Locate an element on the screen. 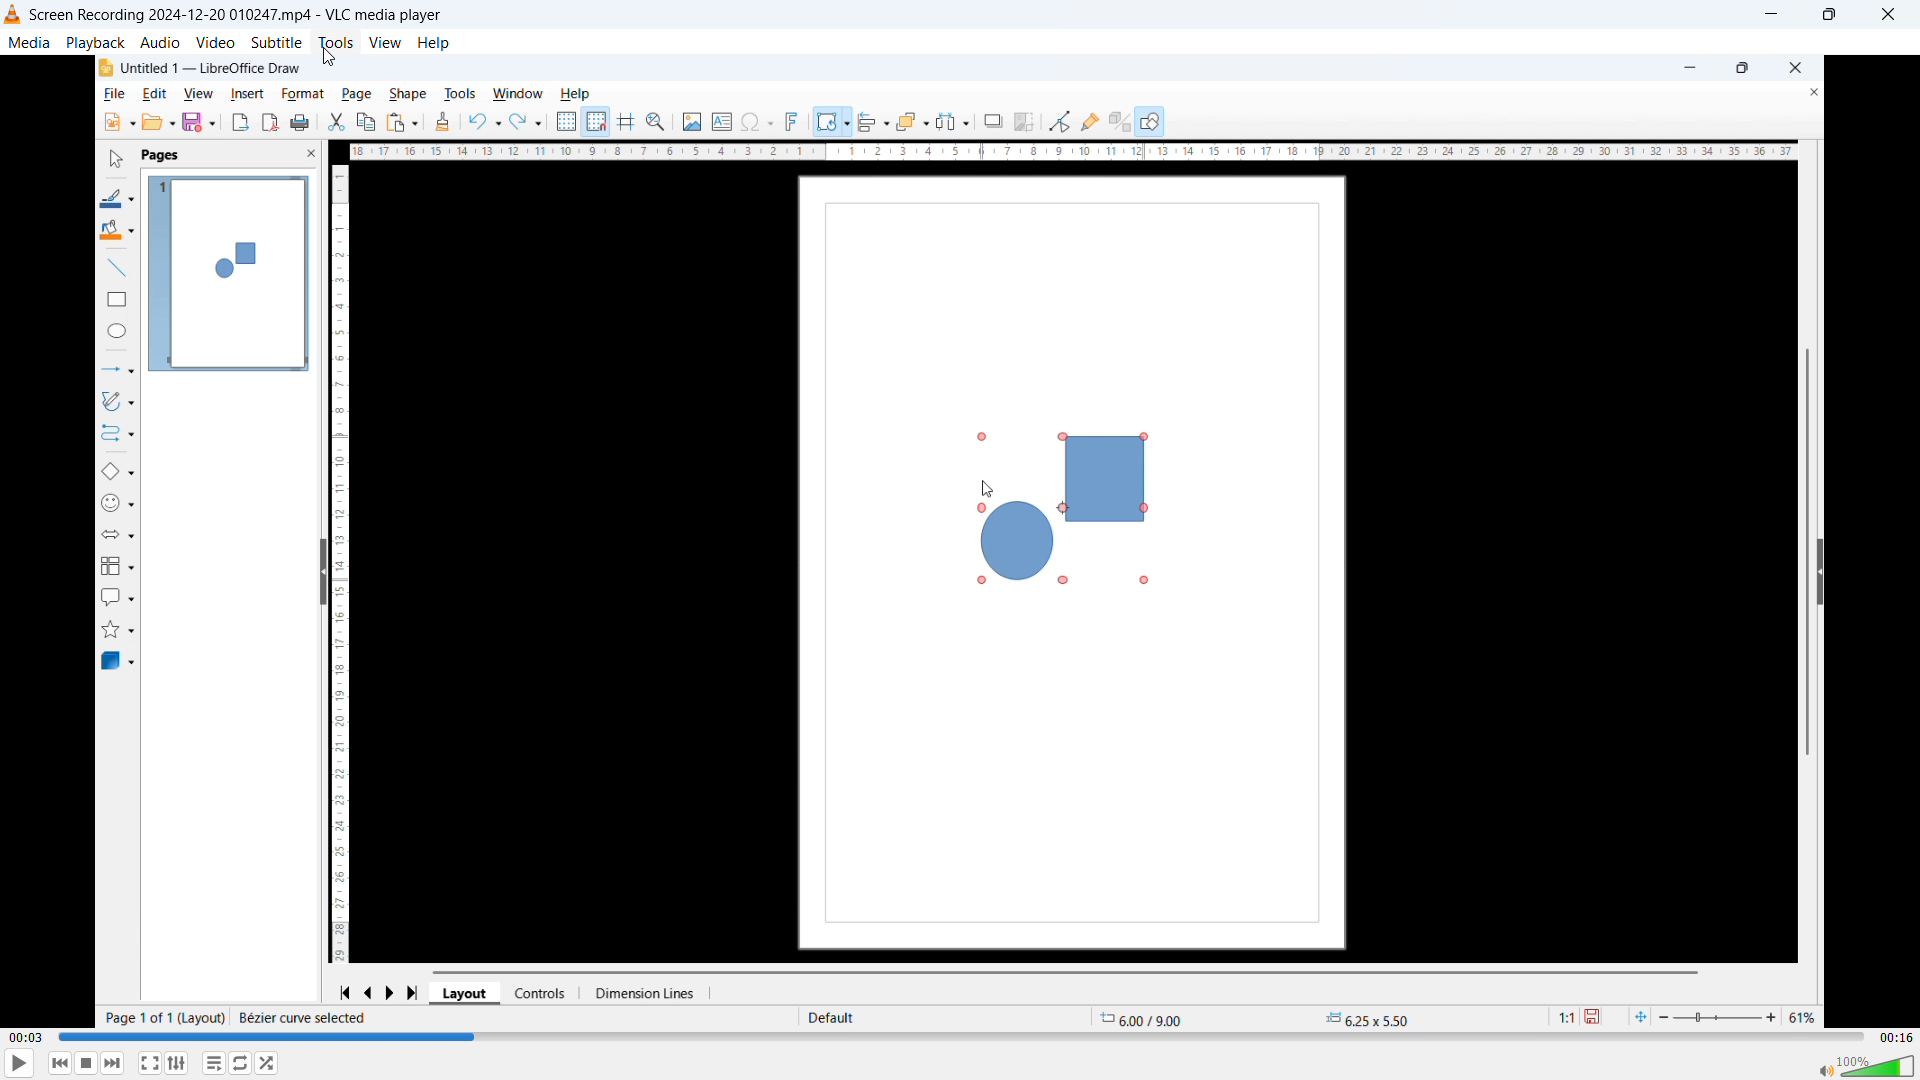  forward or next media  is located at coordinates (112, 1064).